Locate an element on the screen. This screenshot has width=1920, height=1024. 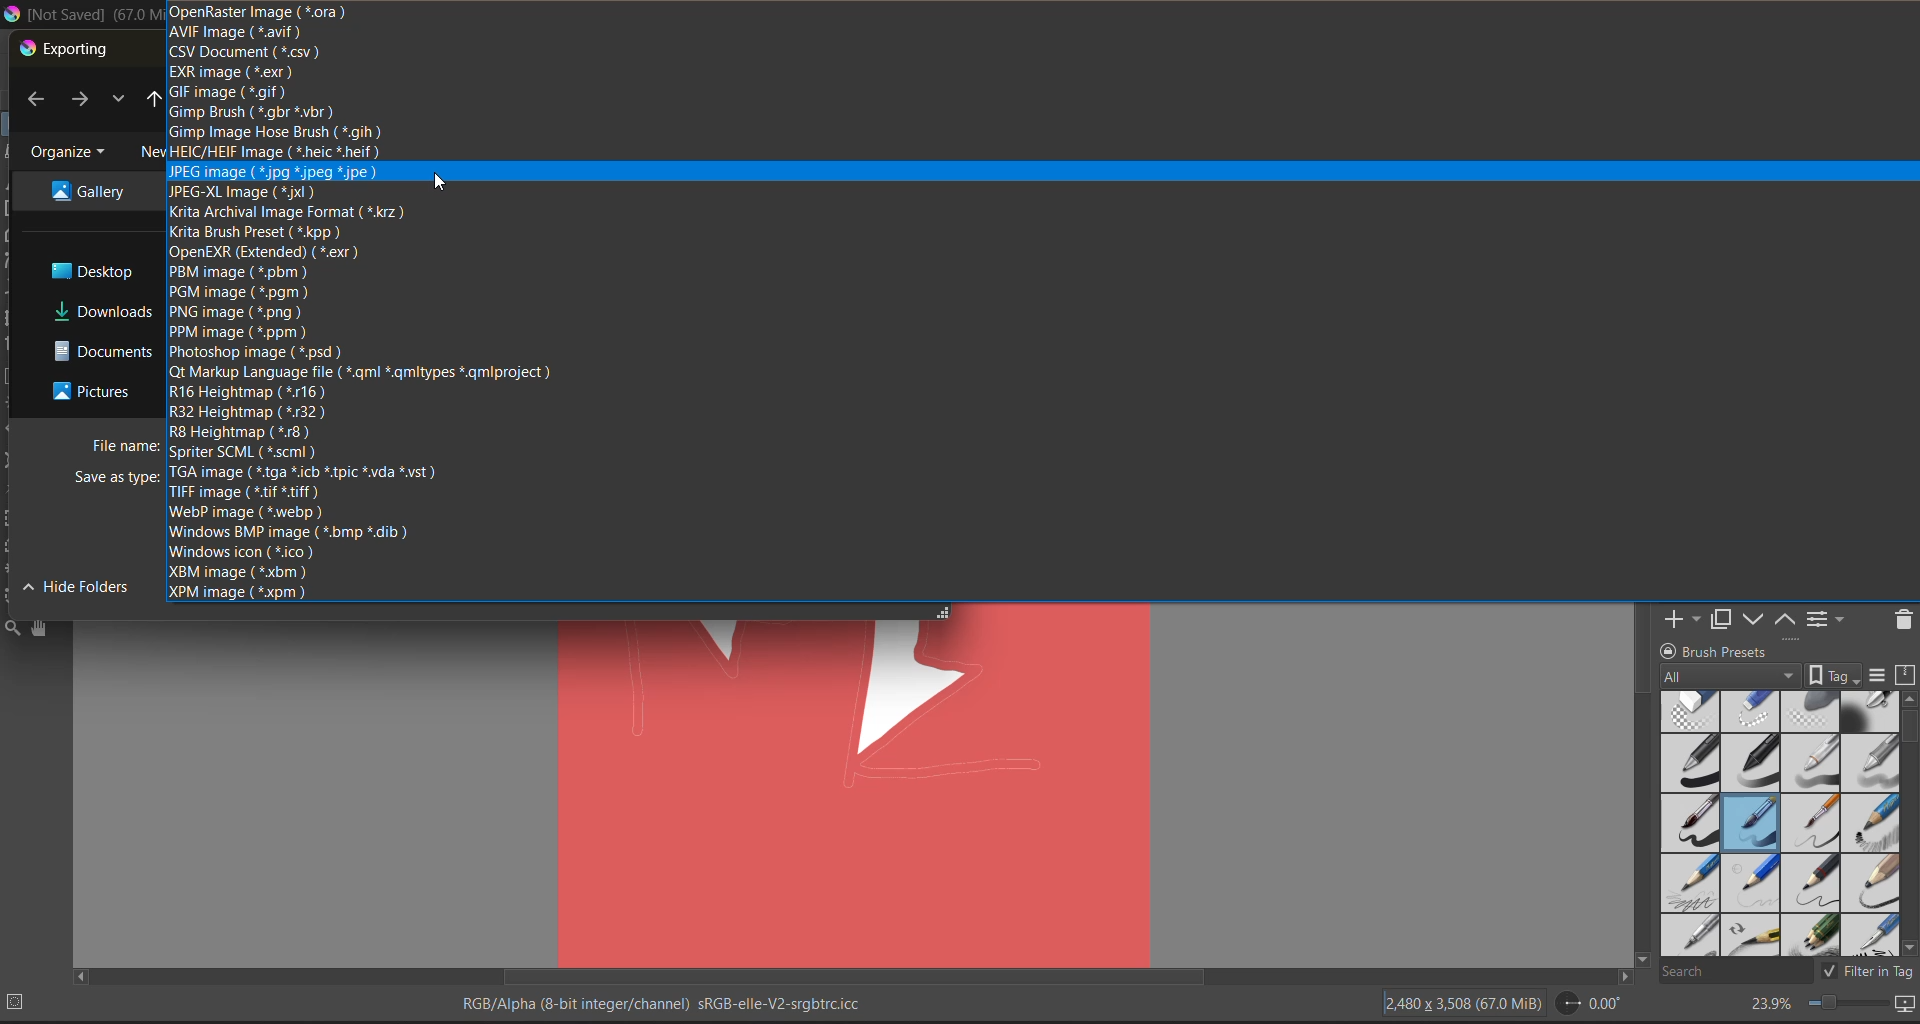
webp image is located at coordinates (248, 511).